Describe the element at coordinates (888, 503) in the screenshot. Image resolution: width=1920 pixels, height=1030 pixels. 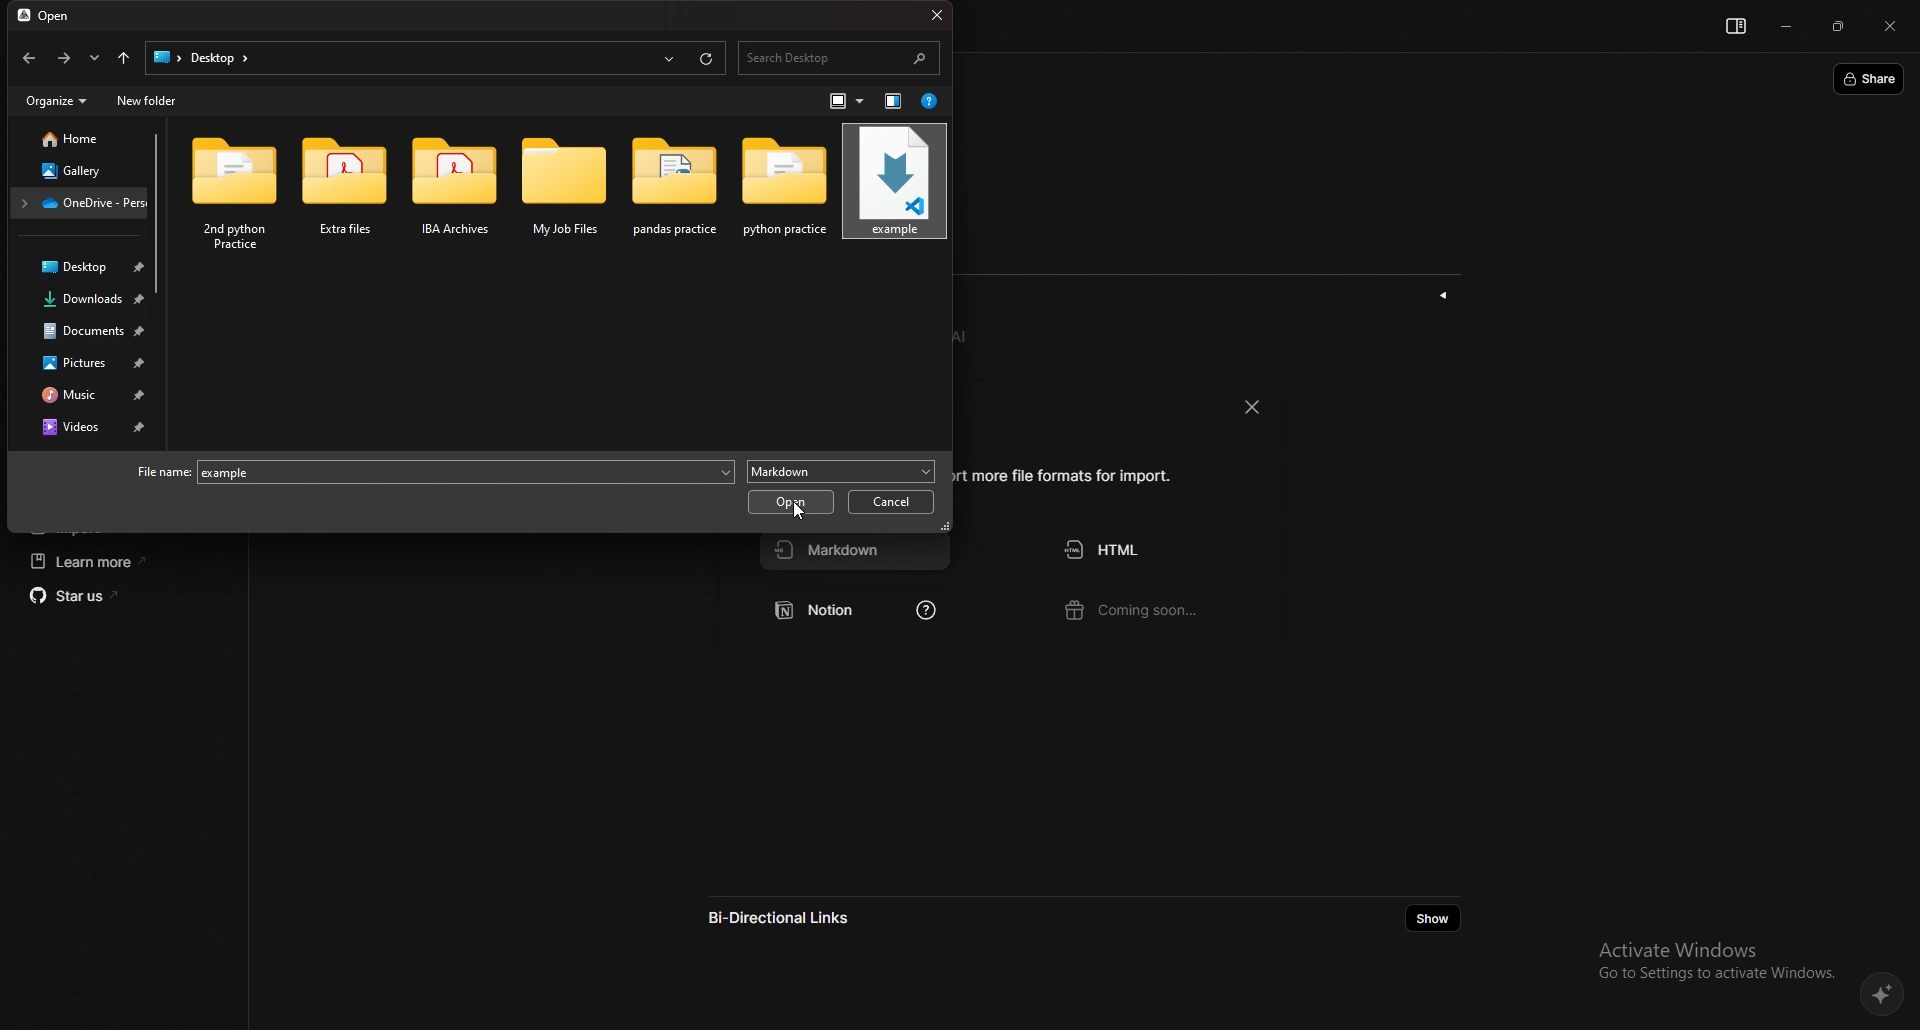
I see `cancel` at that location.